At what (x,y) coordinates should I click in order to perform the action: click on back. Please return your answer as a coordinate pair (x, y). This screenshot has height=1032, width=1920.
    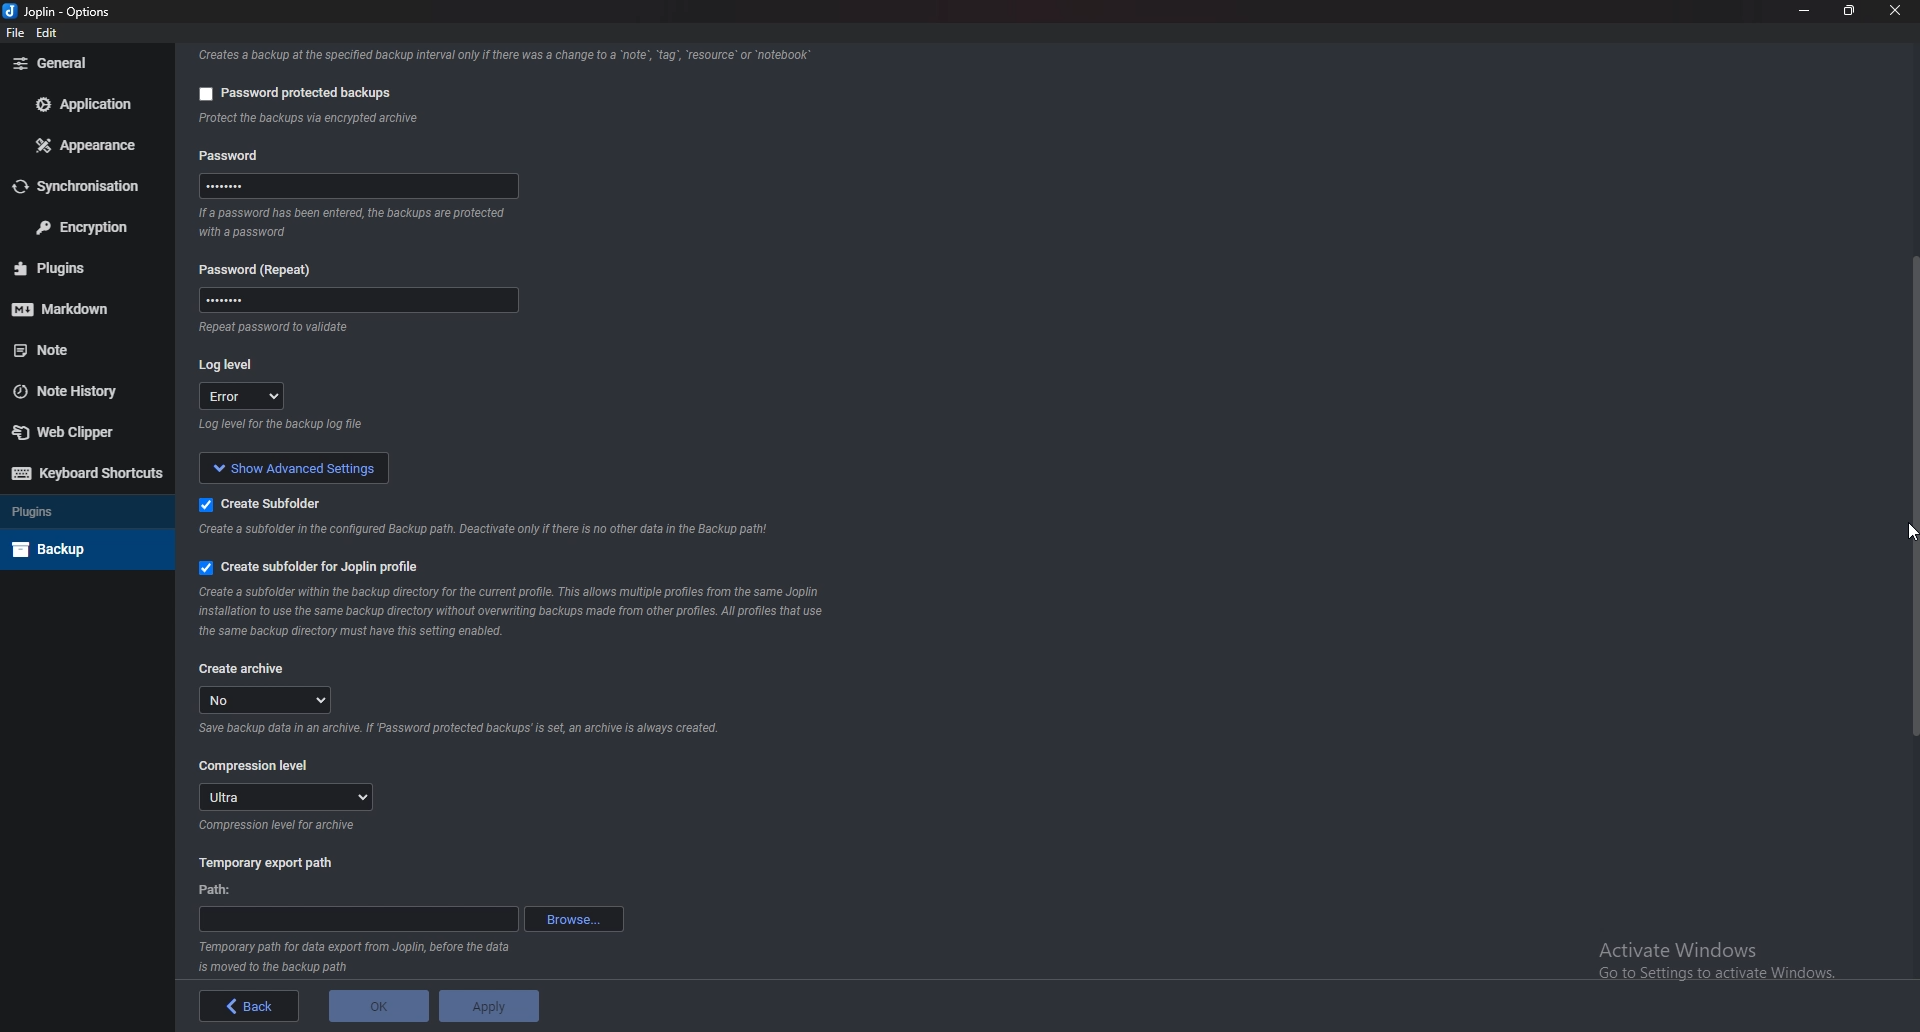
    Looking at the image, I should click on (244, 1006).